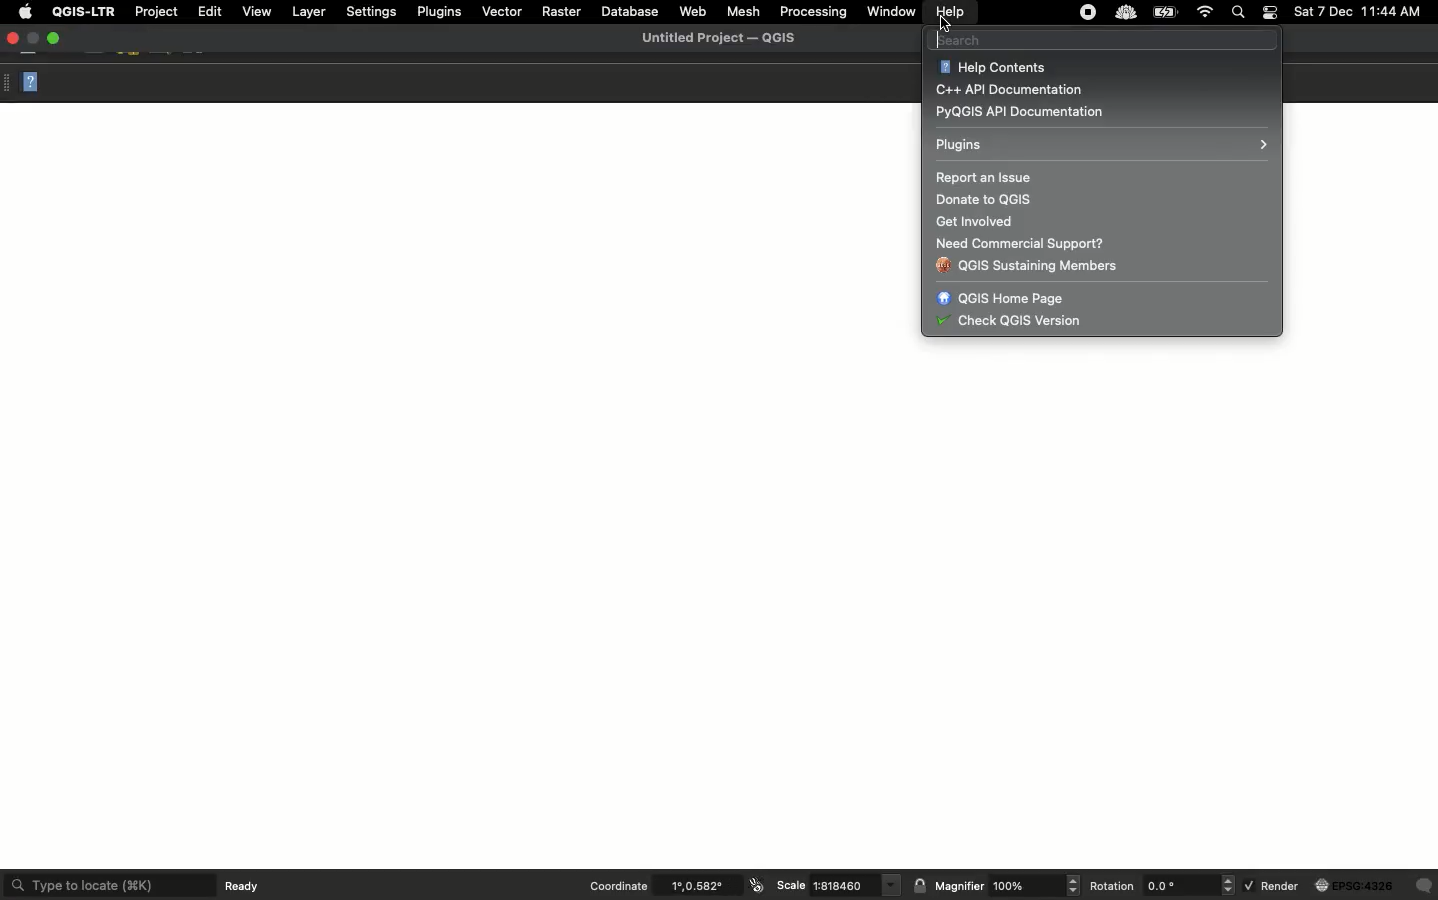  What do you see at coordinates (209, 11) in the screenshot?
I see `Edit` at bounding box center [209, 11].